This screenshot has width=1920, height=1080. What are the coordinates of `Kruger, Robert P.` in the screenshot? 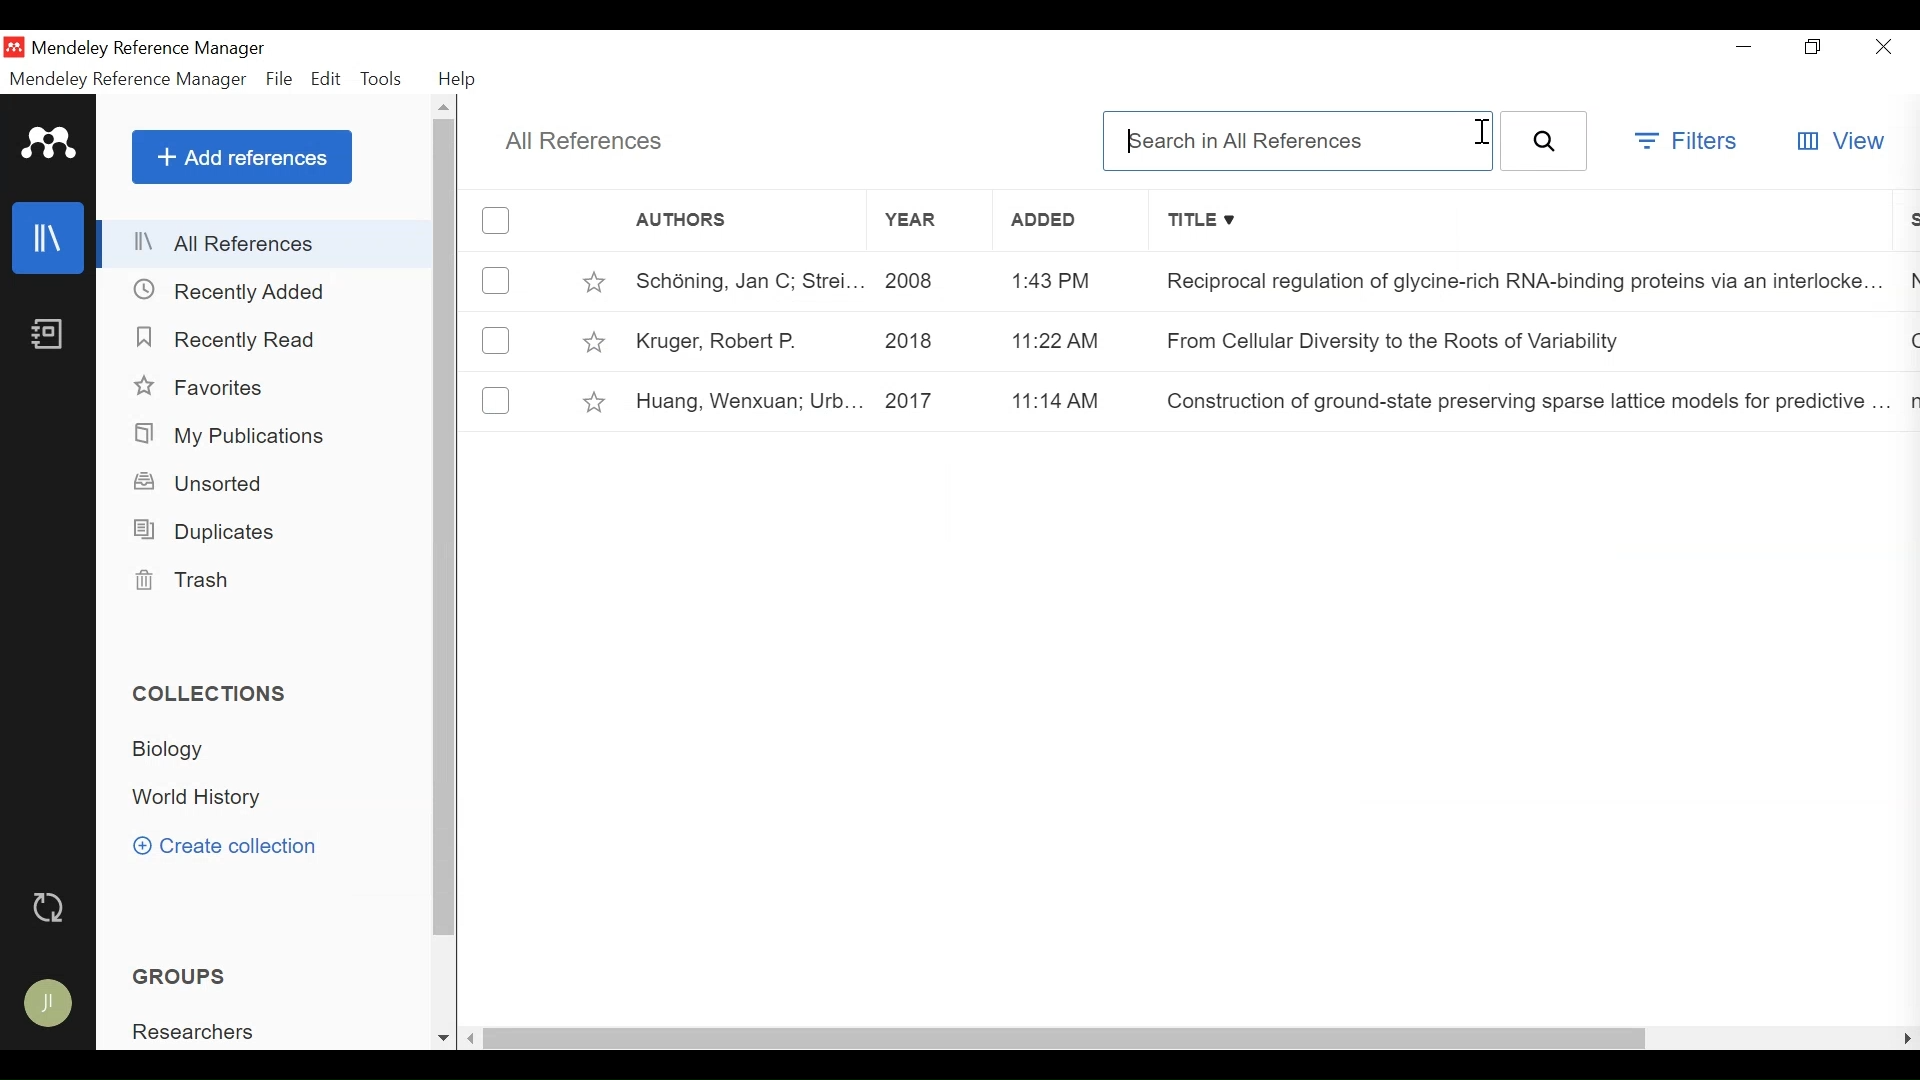 It's located at (743, 340).